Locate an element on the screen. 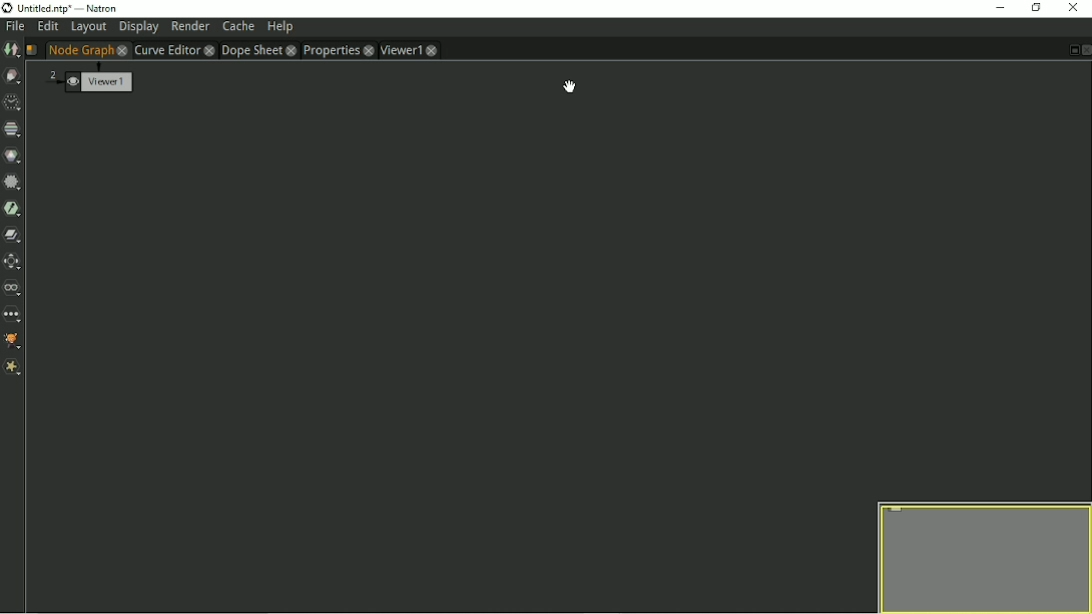 The width and height of the screenshot is (1092, 614). Close is located at coordinates (1085, 50).